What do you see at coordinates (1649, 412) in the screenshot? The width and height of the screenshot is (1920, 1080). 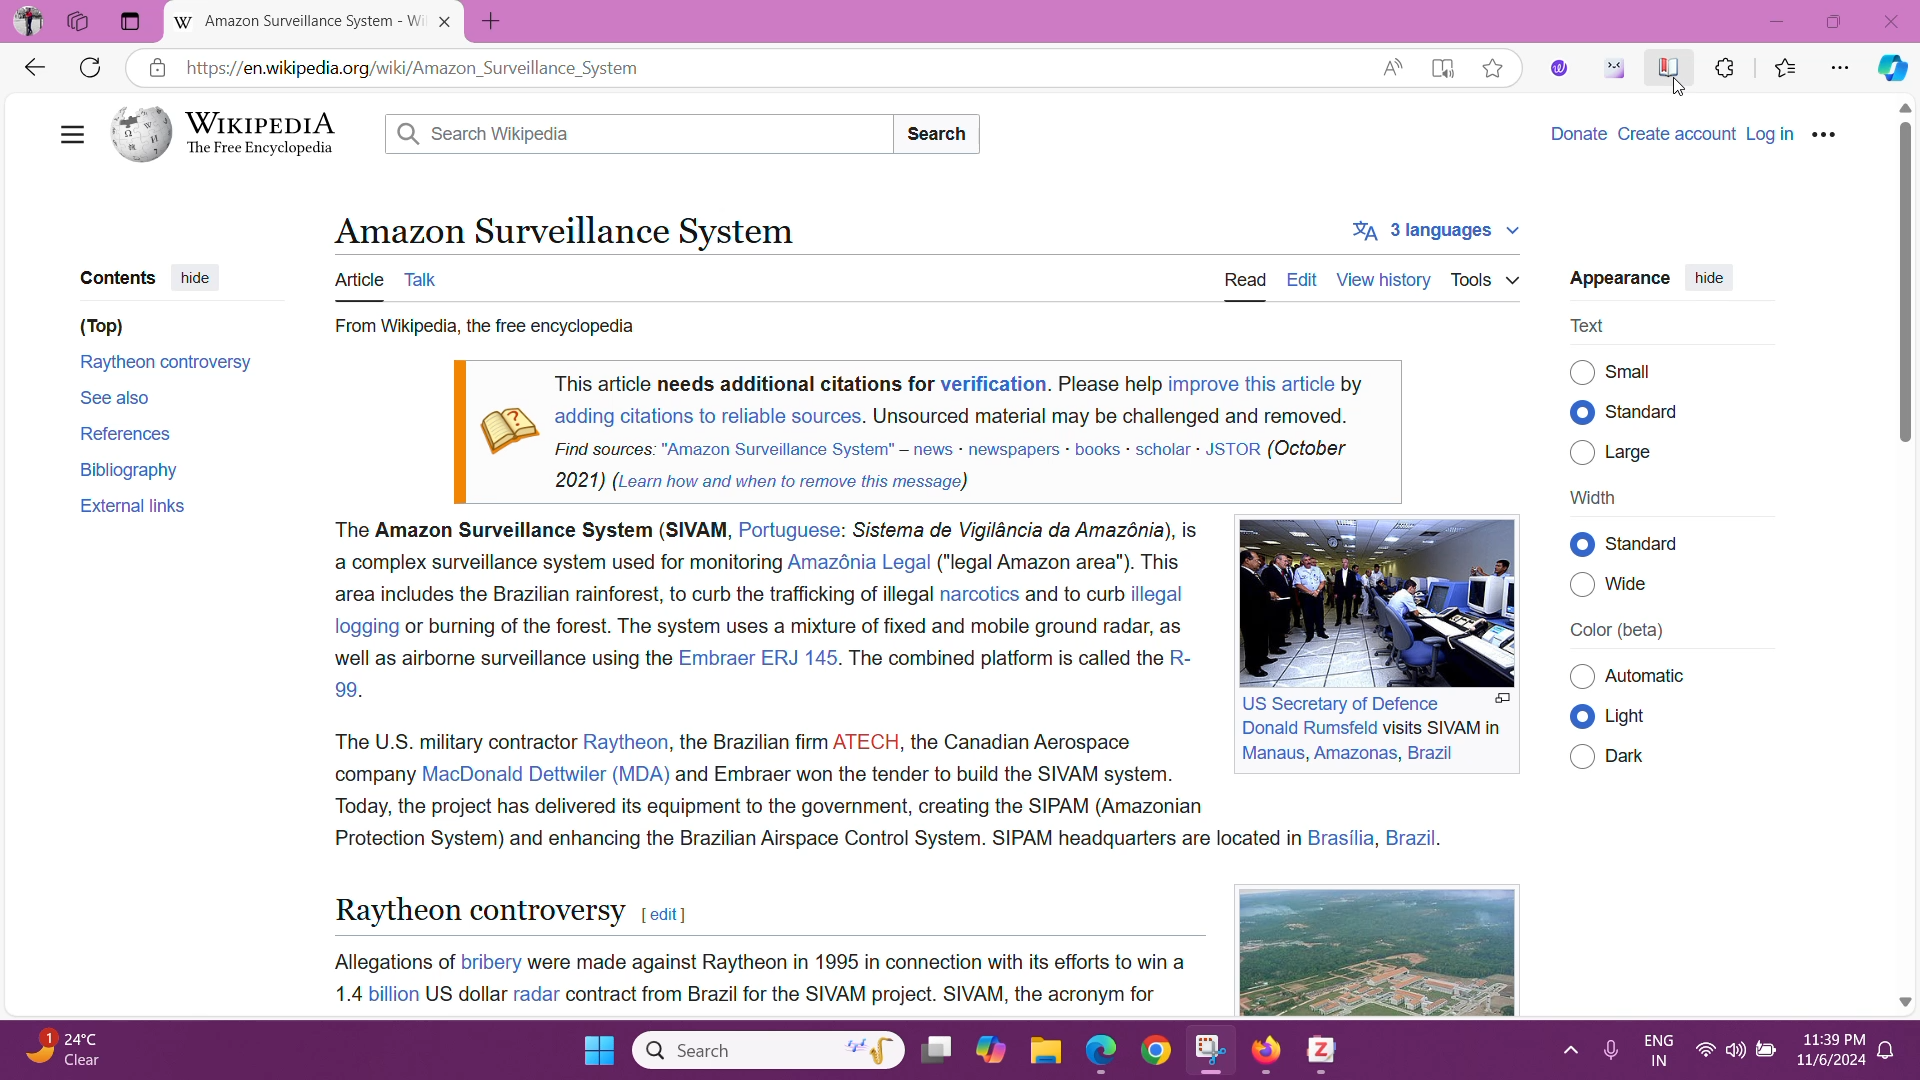 I see `© standard` at bounding box center [1649, 412].